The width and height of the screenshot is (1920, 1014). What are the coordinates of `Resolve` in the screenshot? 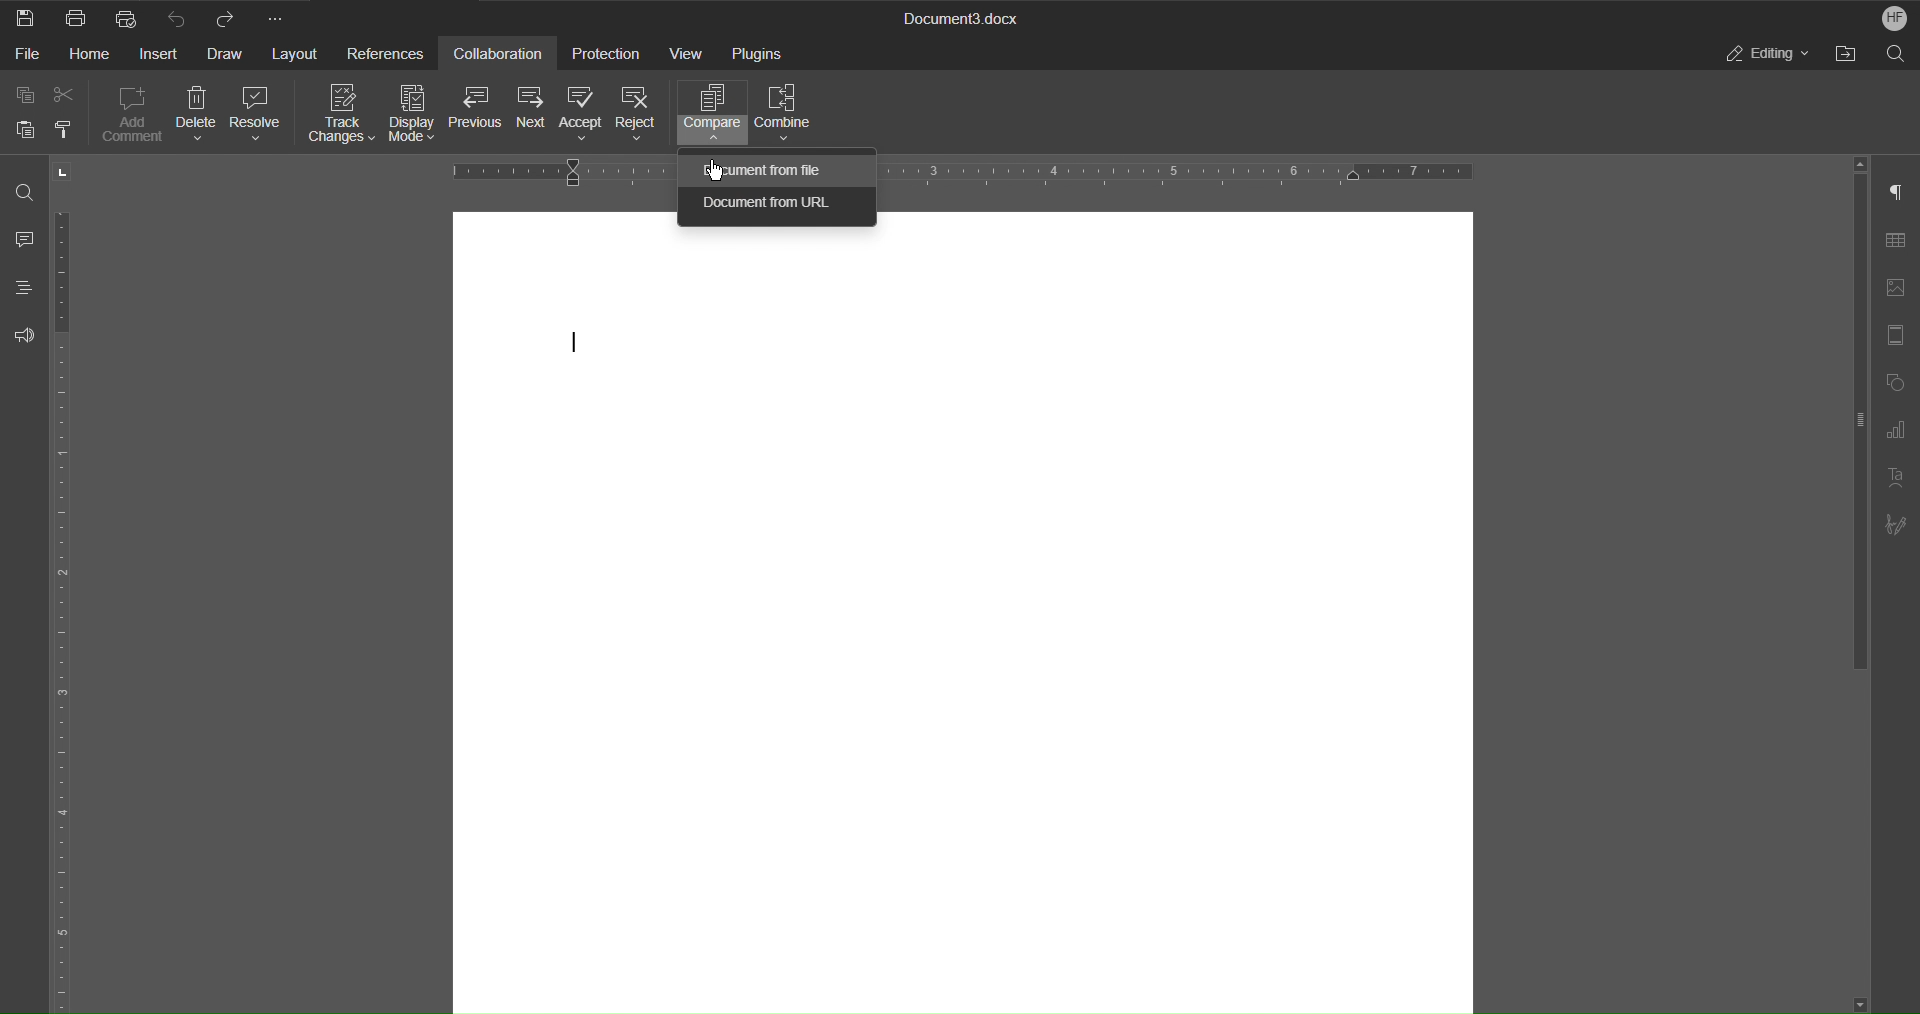 It's located at (259, 113).